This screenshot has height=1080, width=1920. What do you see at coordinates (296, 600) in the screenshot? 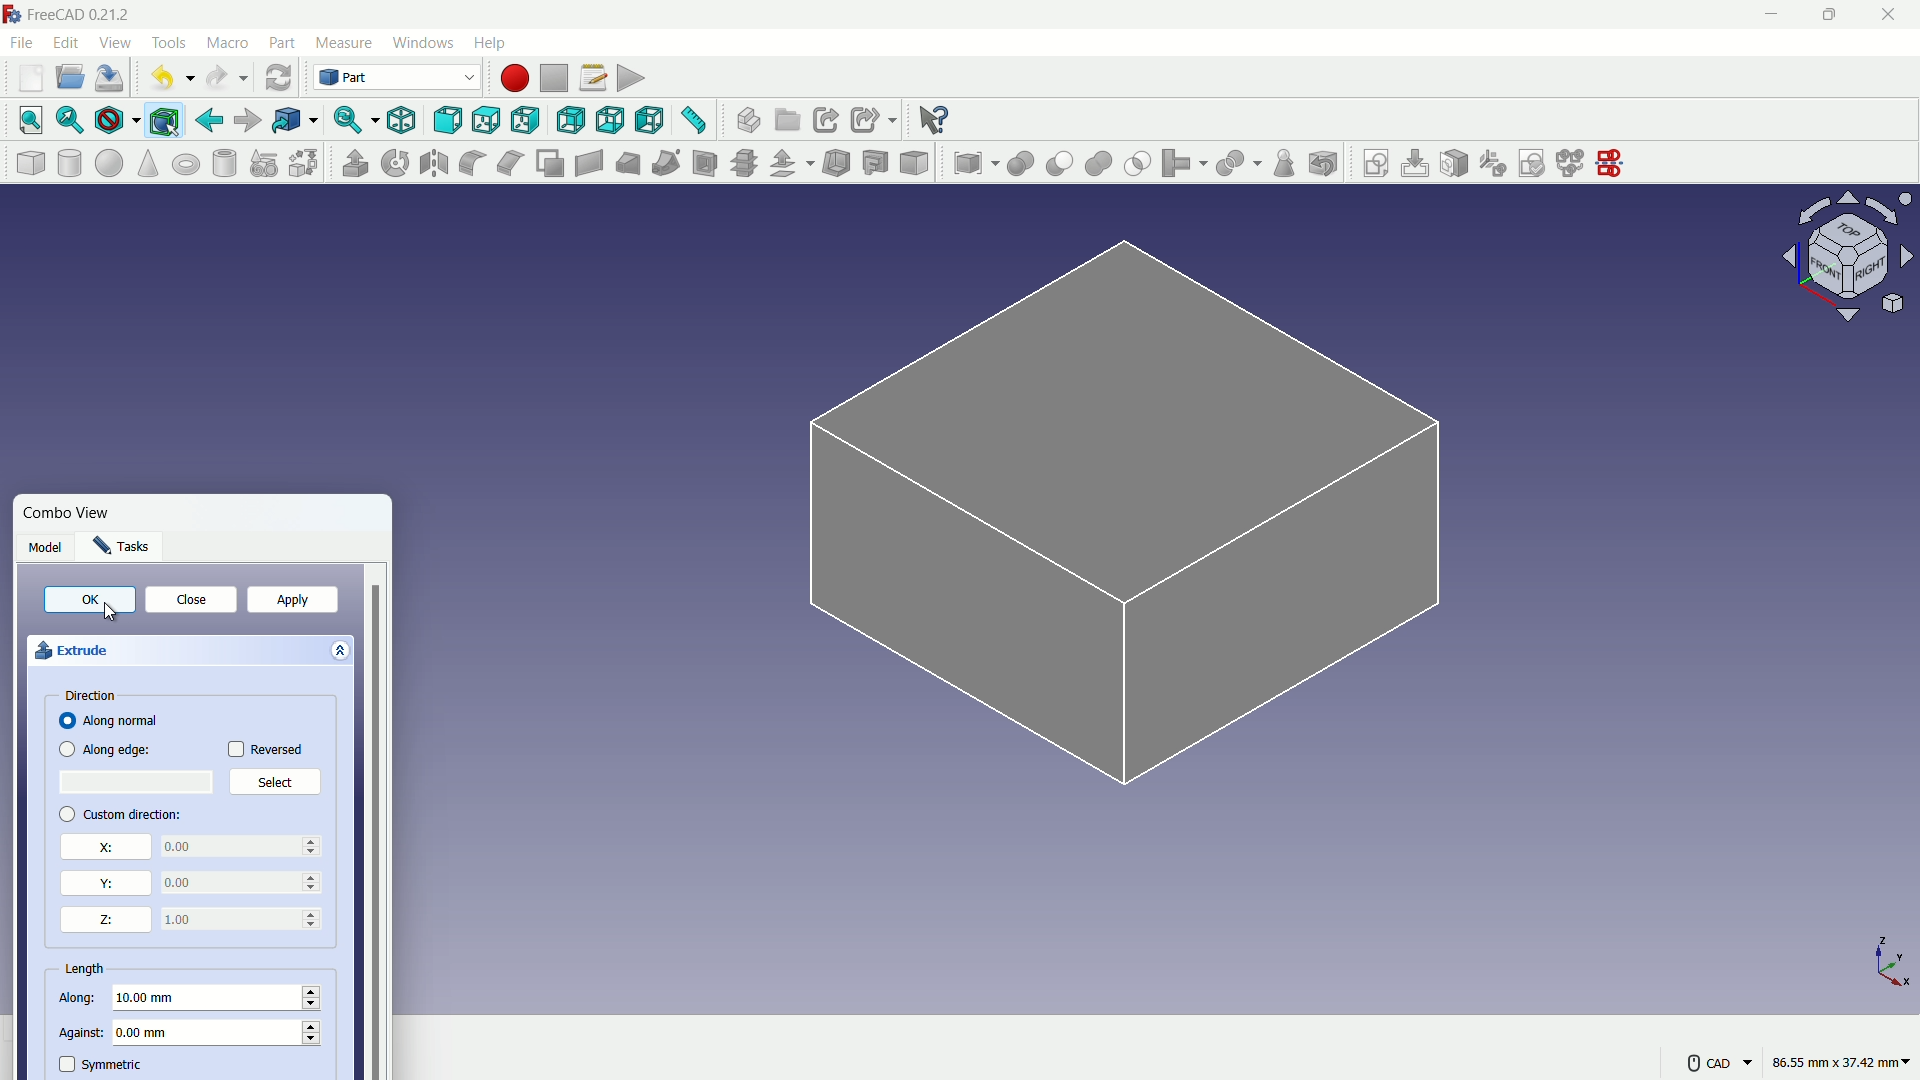
I see `apply` at bounding box center [296, 600].